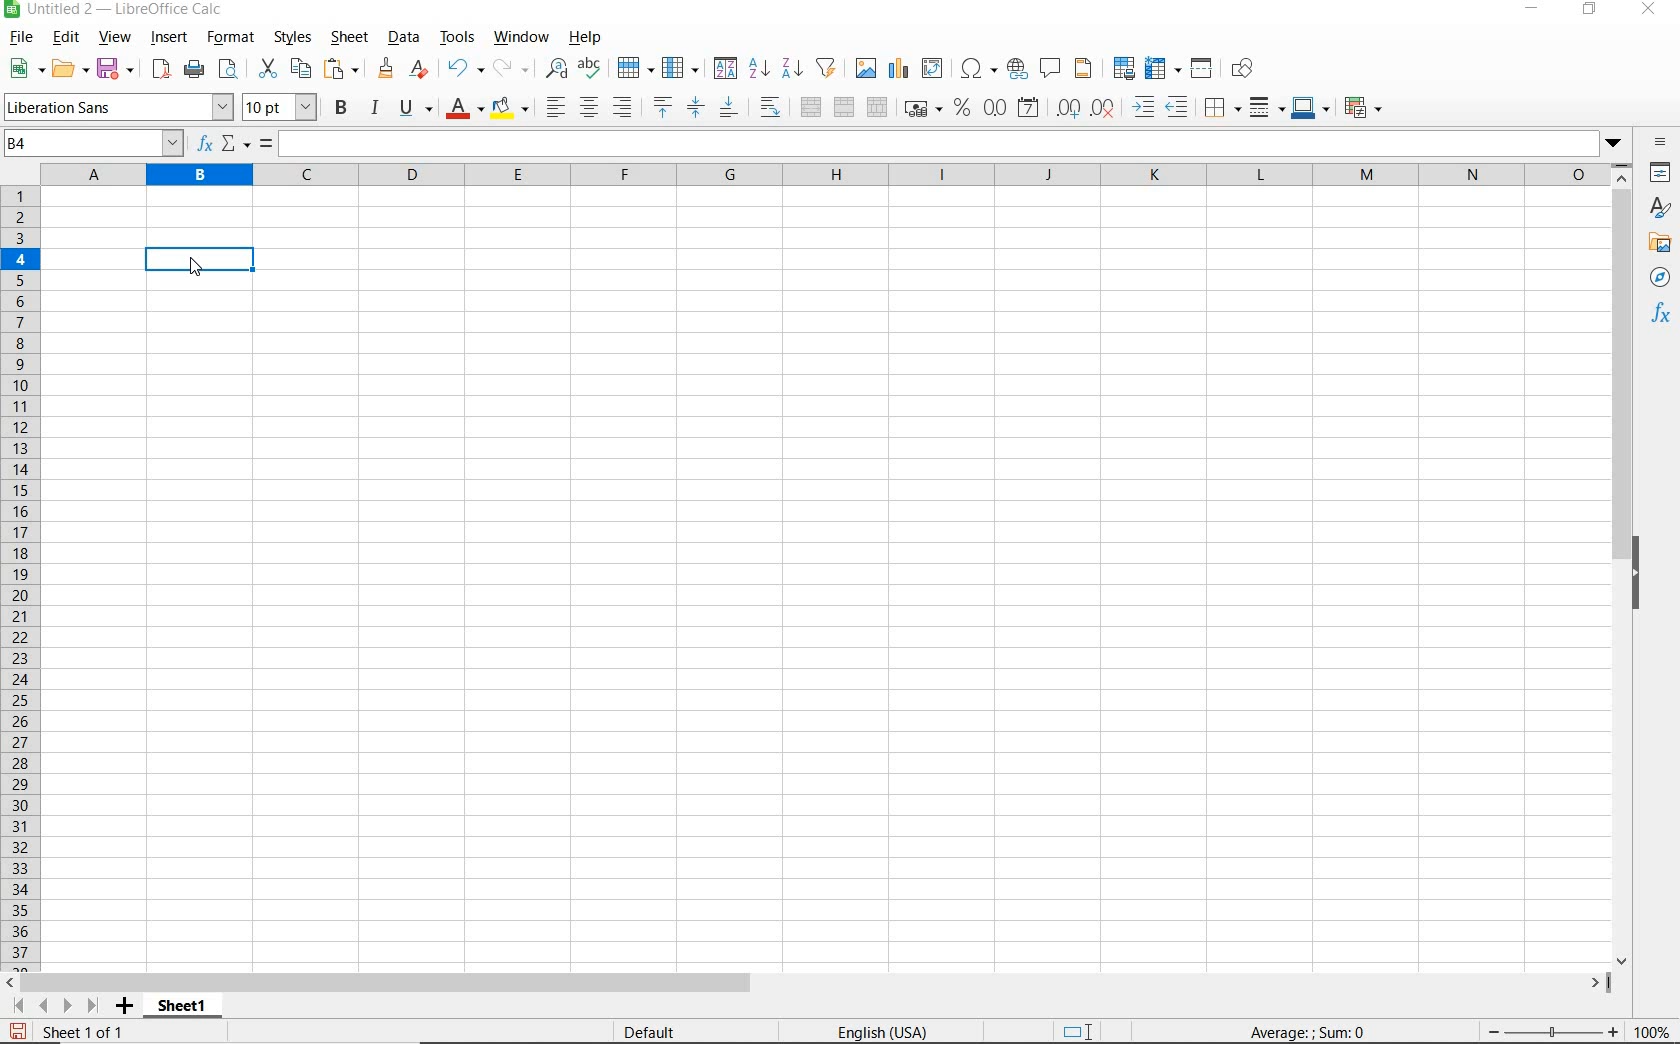 Image resolution: width=1680 pixels, height=1044 pixels. What do you see at coordinates (158, 69) in the screenshot?
I see `export as pdf` at bounding box center [158, 69].